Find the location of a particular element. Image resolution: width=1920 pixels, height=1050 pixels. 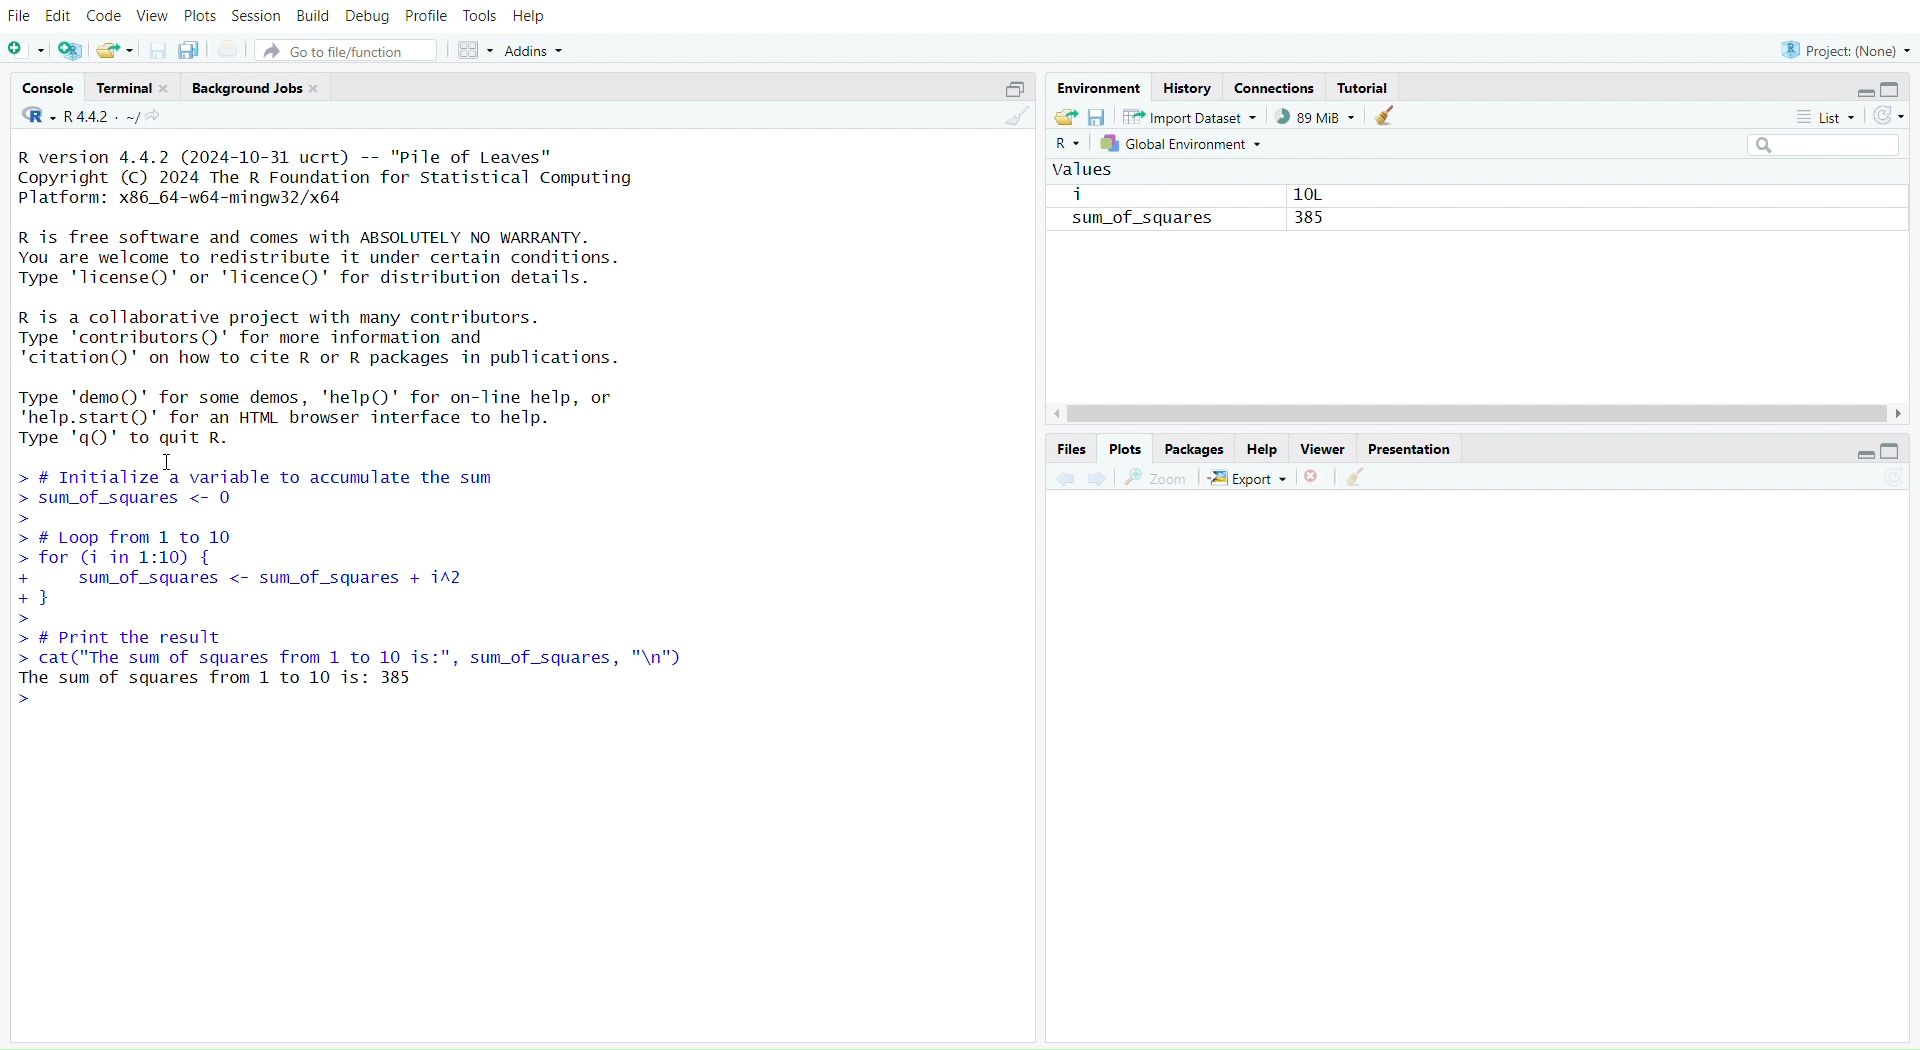

build is located at coordinates (313, 18).